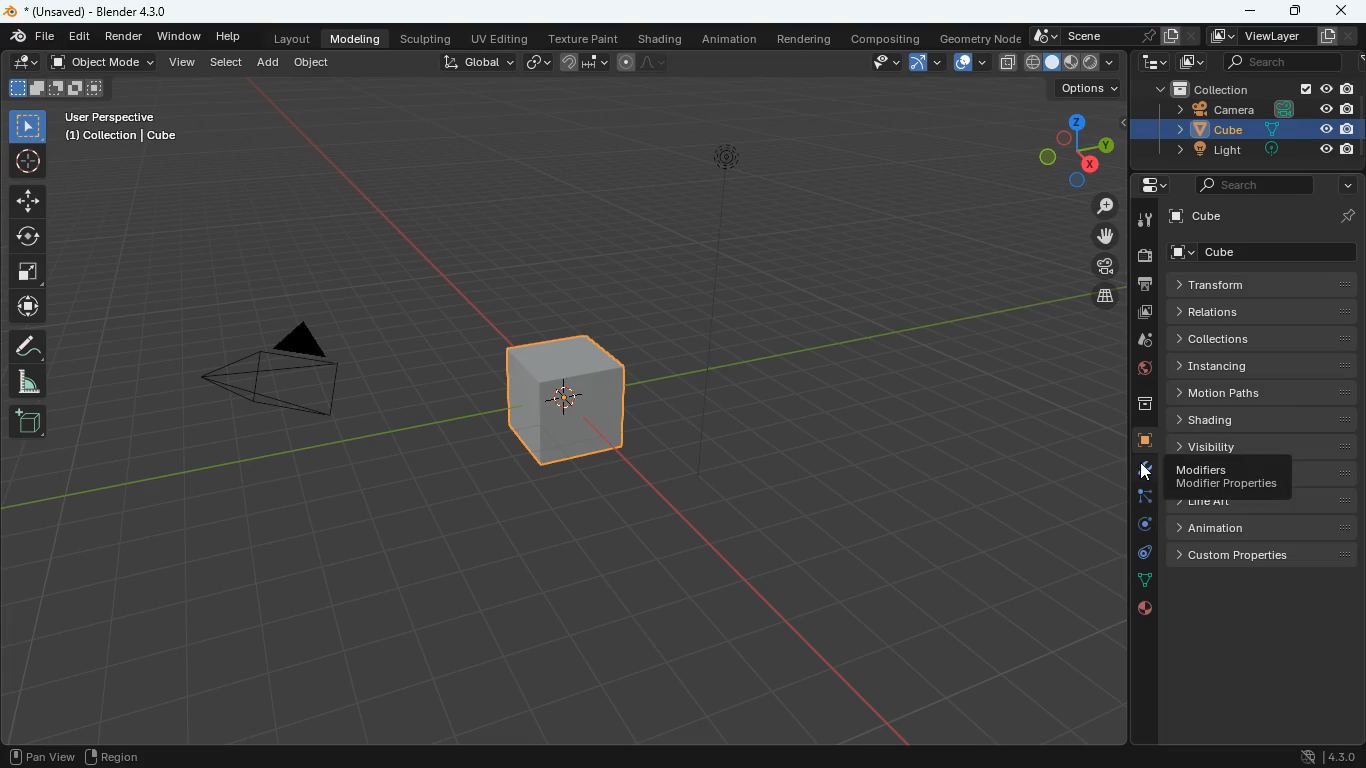  I want to click on , so click(1347, 108).